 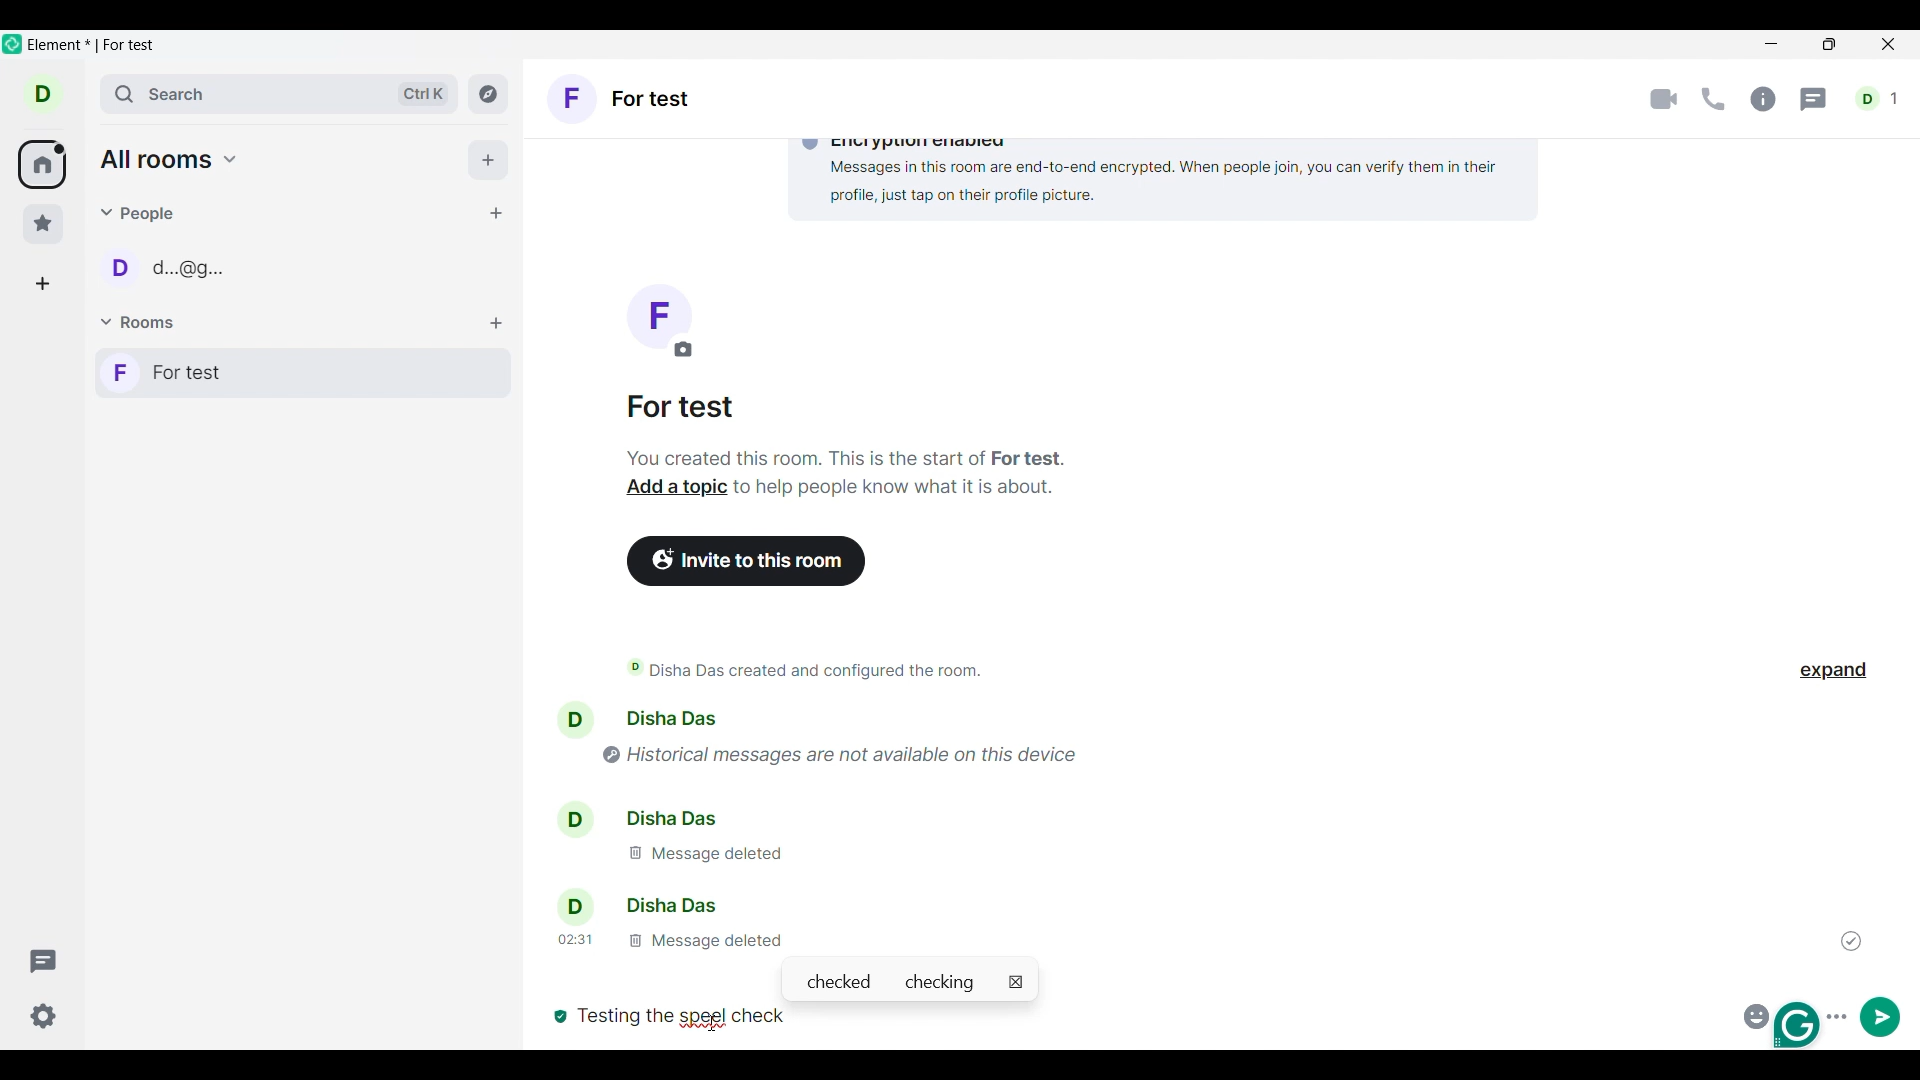 I want to click on Explore rooms, so click(x=488, y=93).